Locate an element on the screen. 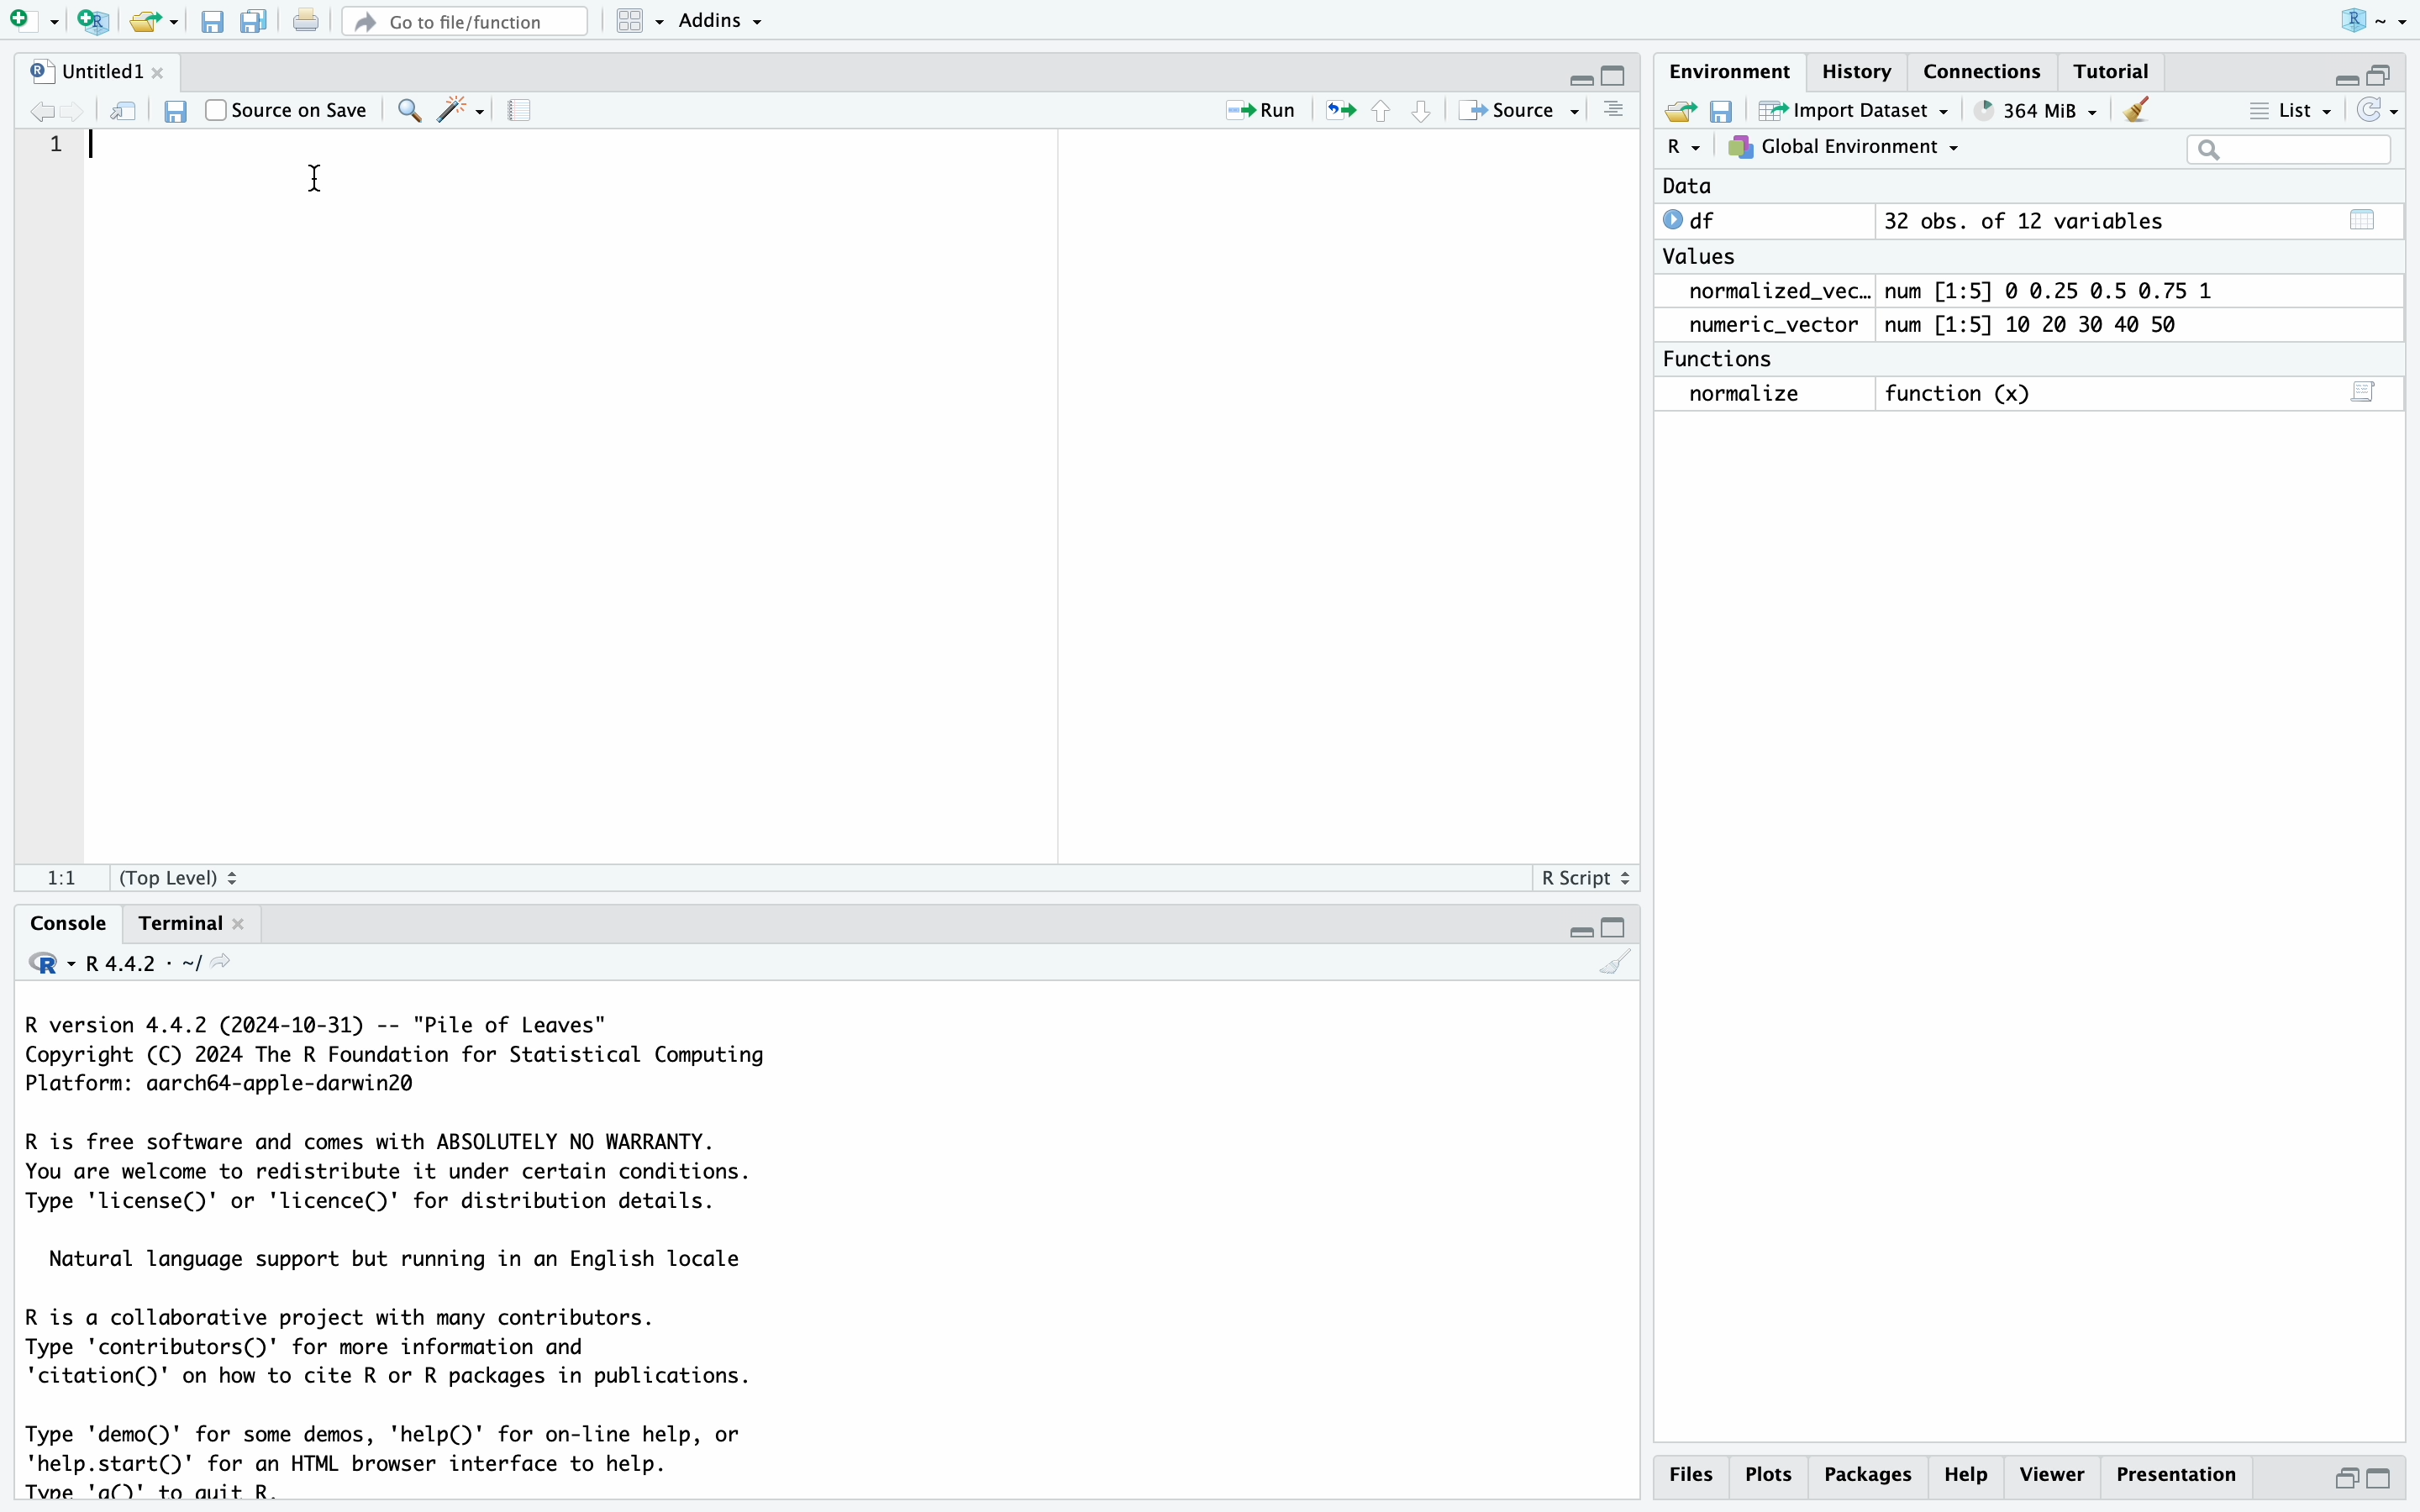  R.4.4.2 is located at coordinates (130, 963).